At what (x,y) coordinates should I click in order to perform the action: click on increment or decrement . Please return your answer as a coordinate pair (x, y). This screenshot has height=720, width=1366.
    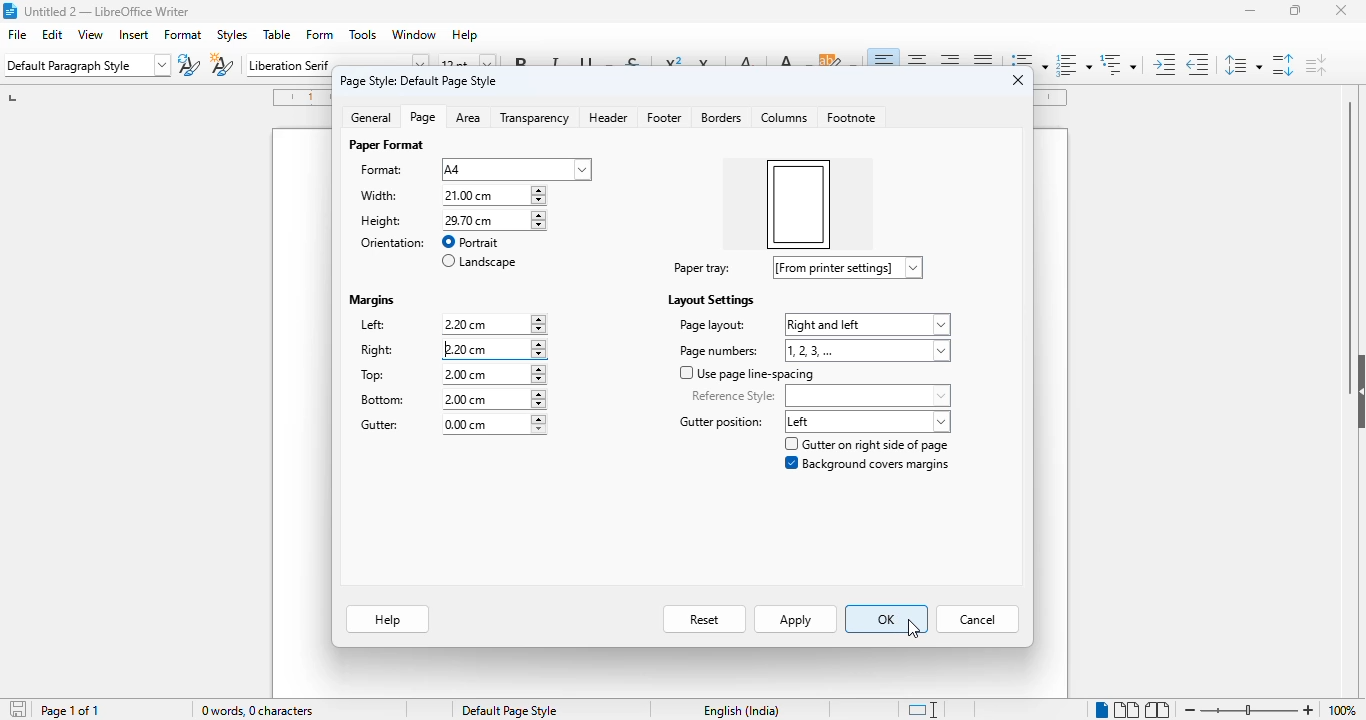
    Looking at the image, I should click on (540, 375).